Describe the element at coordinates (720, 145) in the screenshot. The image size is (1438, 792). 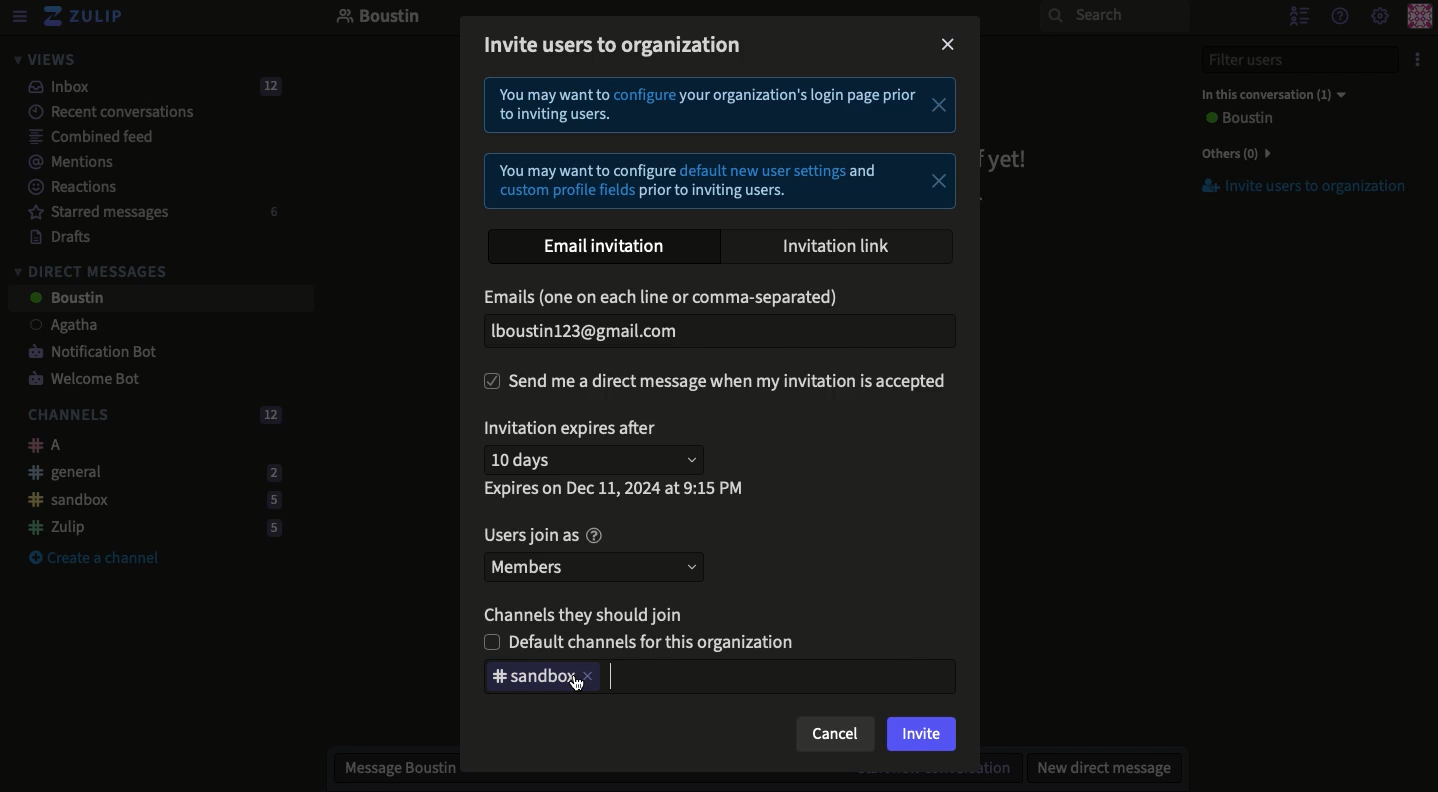
I see `Instructional text` at that location.